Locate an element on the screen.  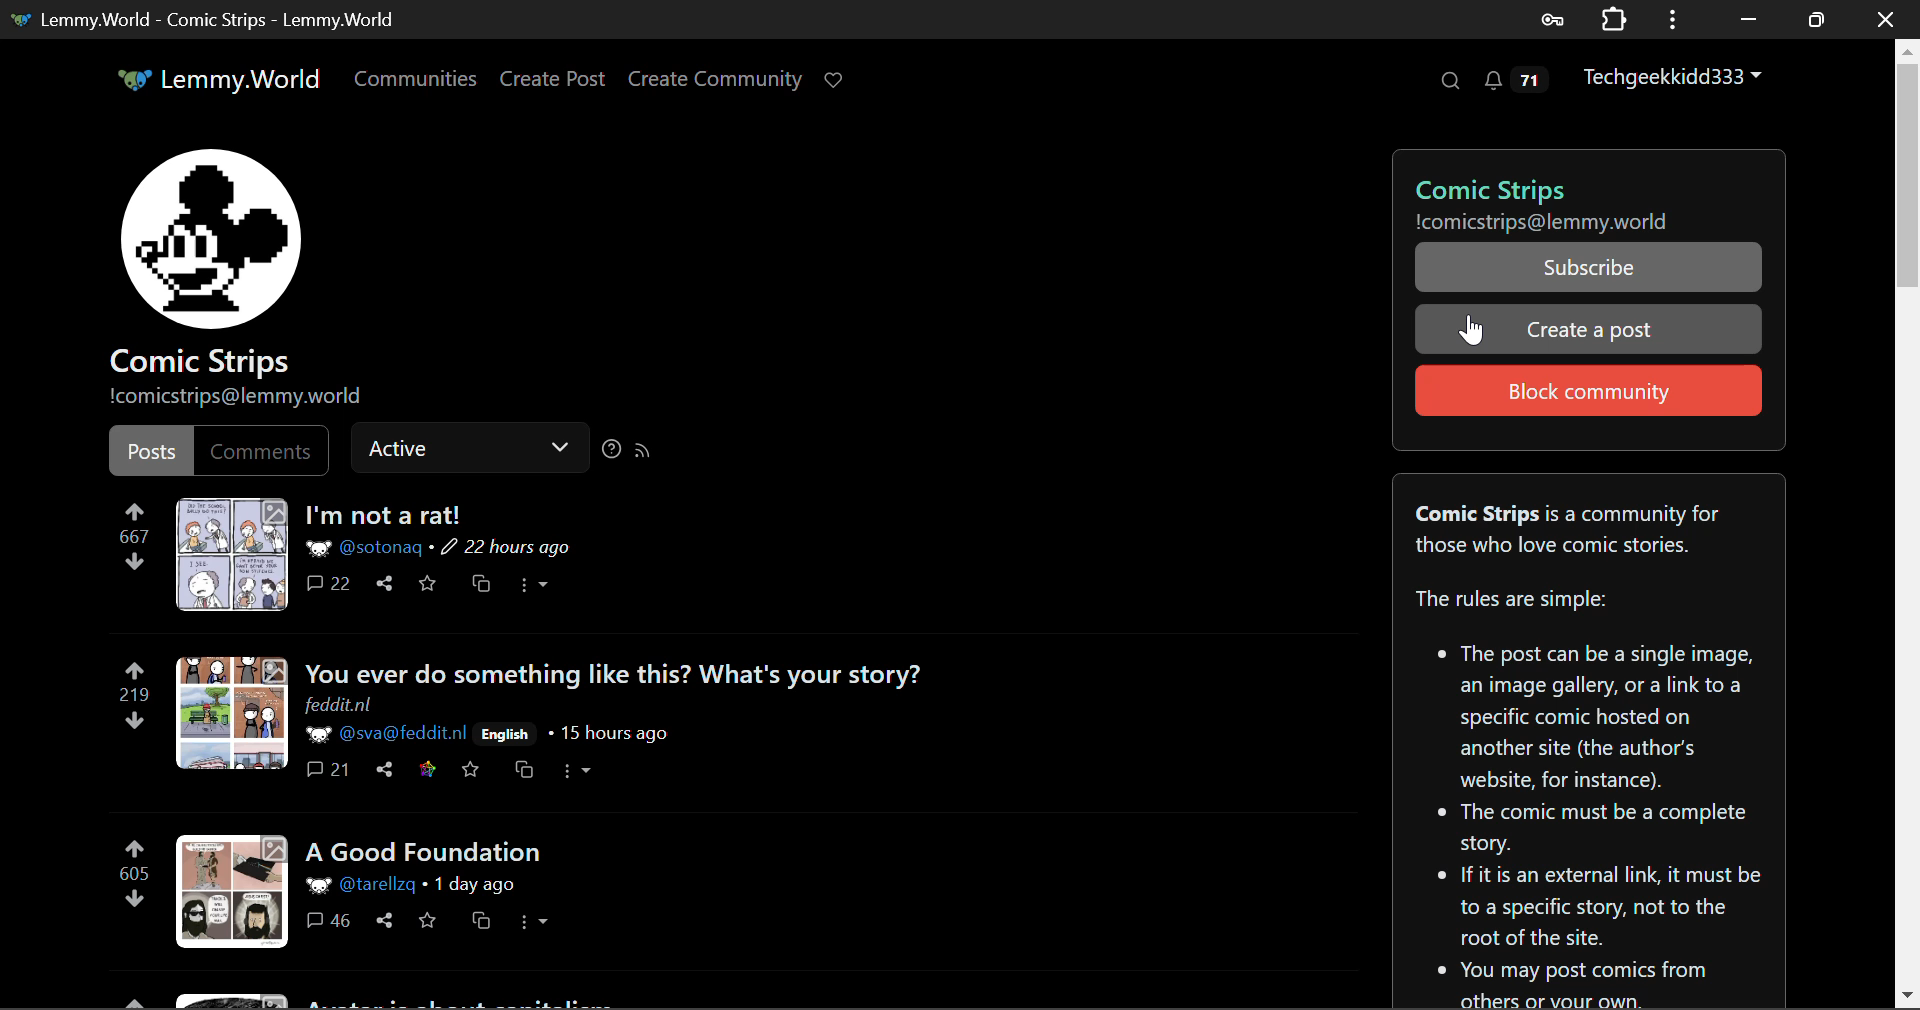
Comments is located at coordinates (329, 583).